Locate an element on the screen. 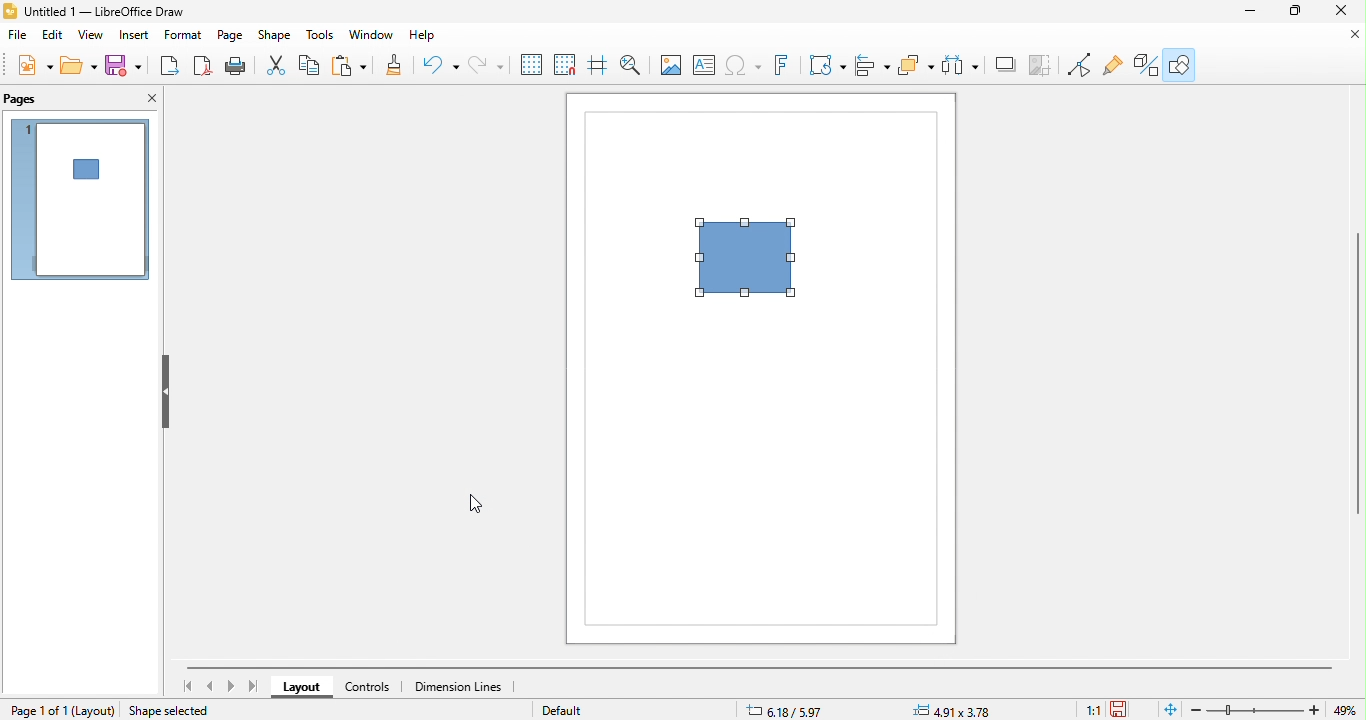 This screenshot has width=1366, height=720. maximize is located at coordinates (1297, 11).